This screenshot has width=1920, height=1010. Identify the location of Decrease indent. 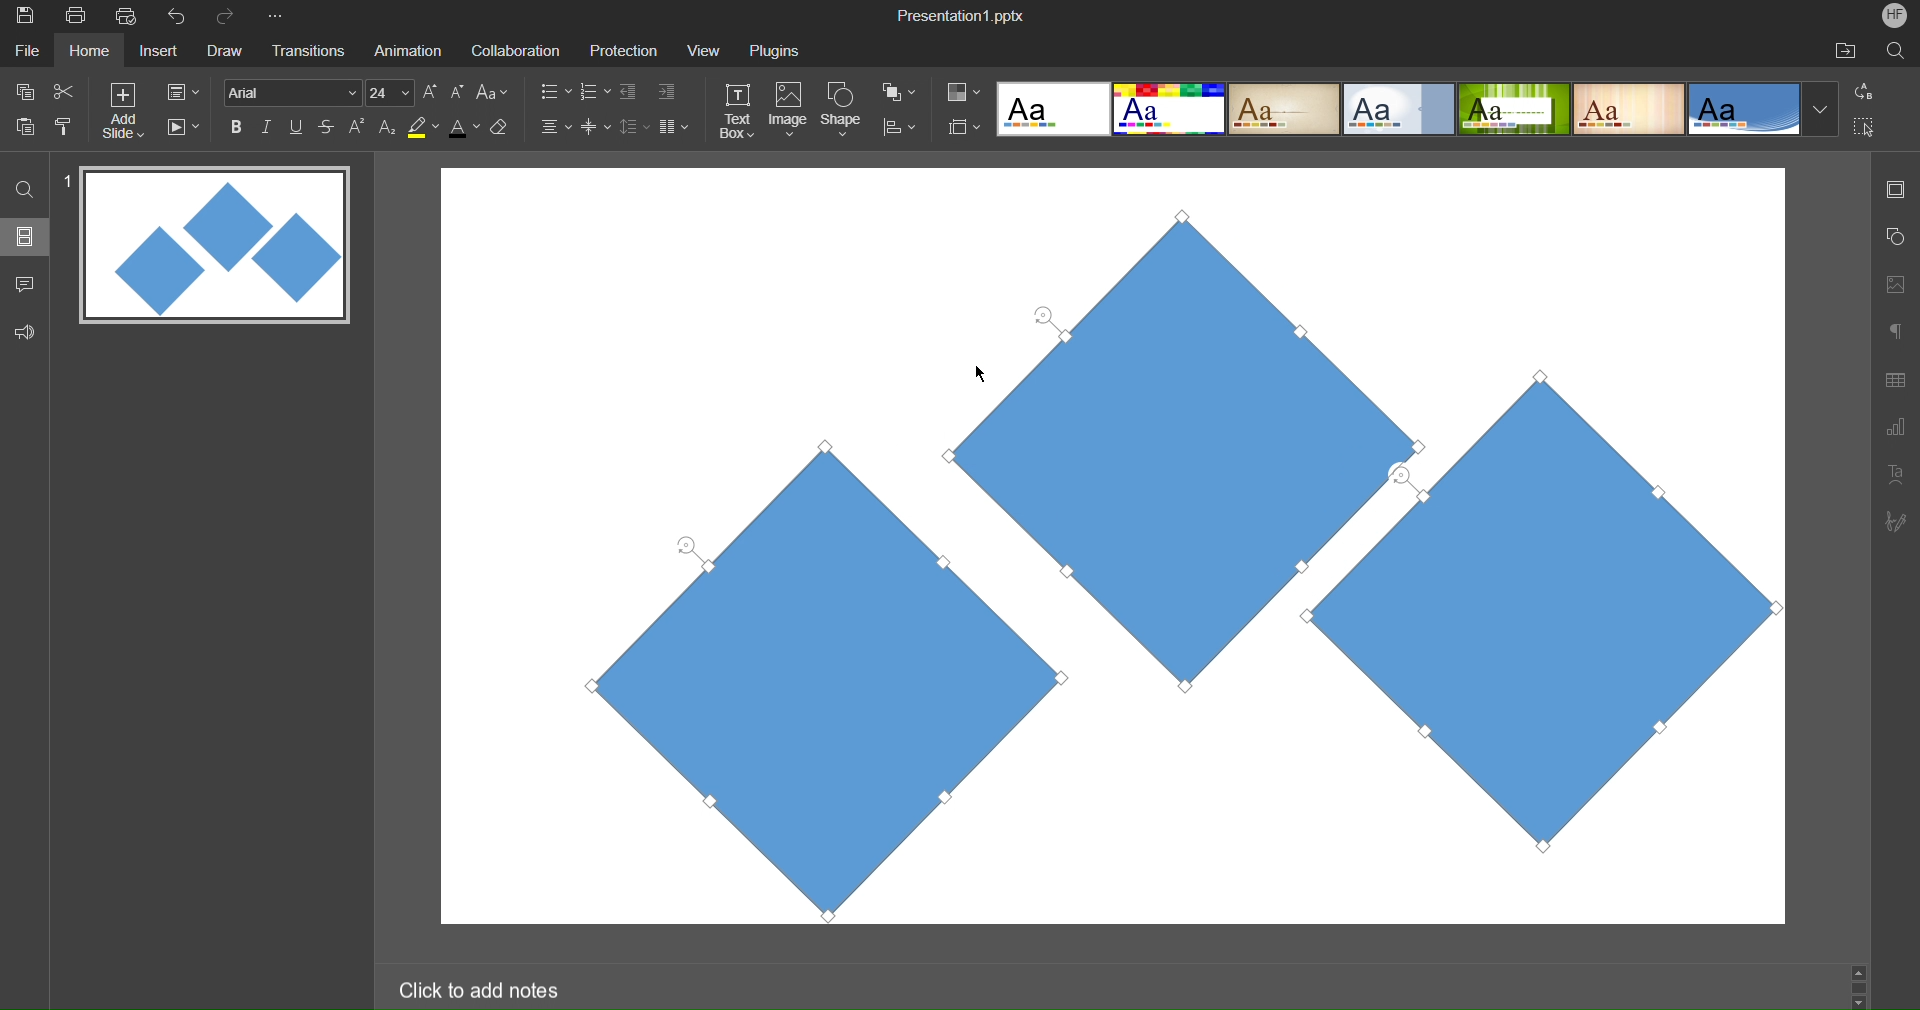
(632, 94).